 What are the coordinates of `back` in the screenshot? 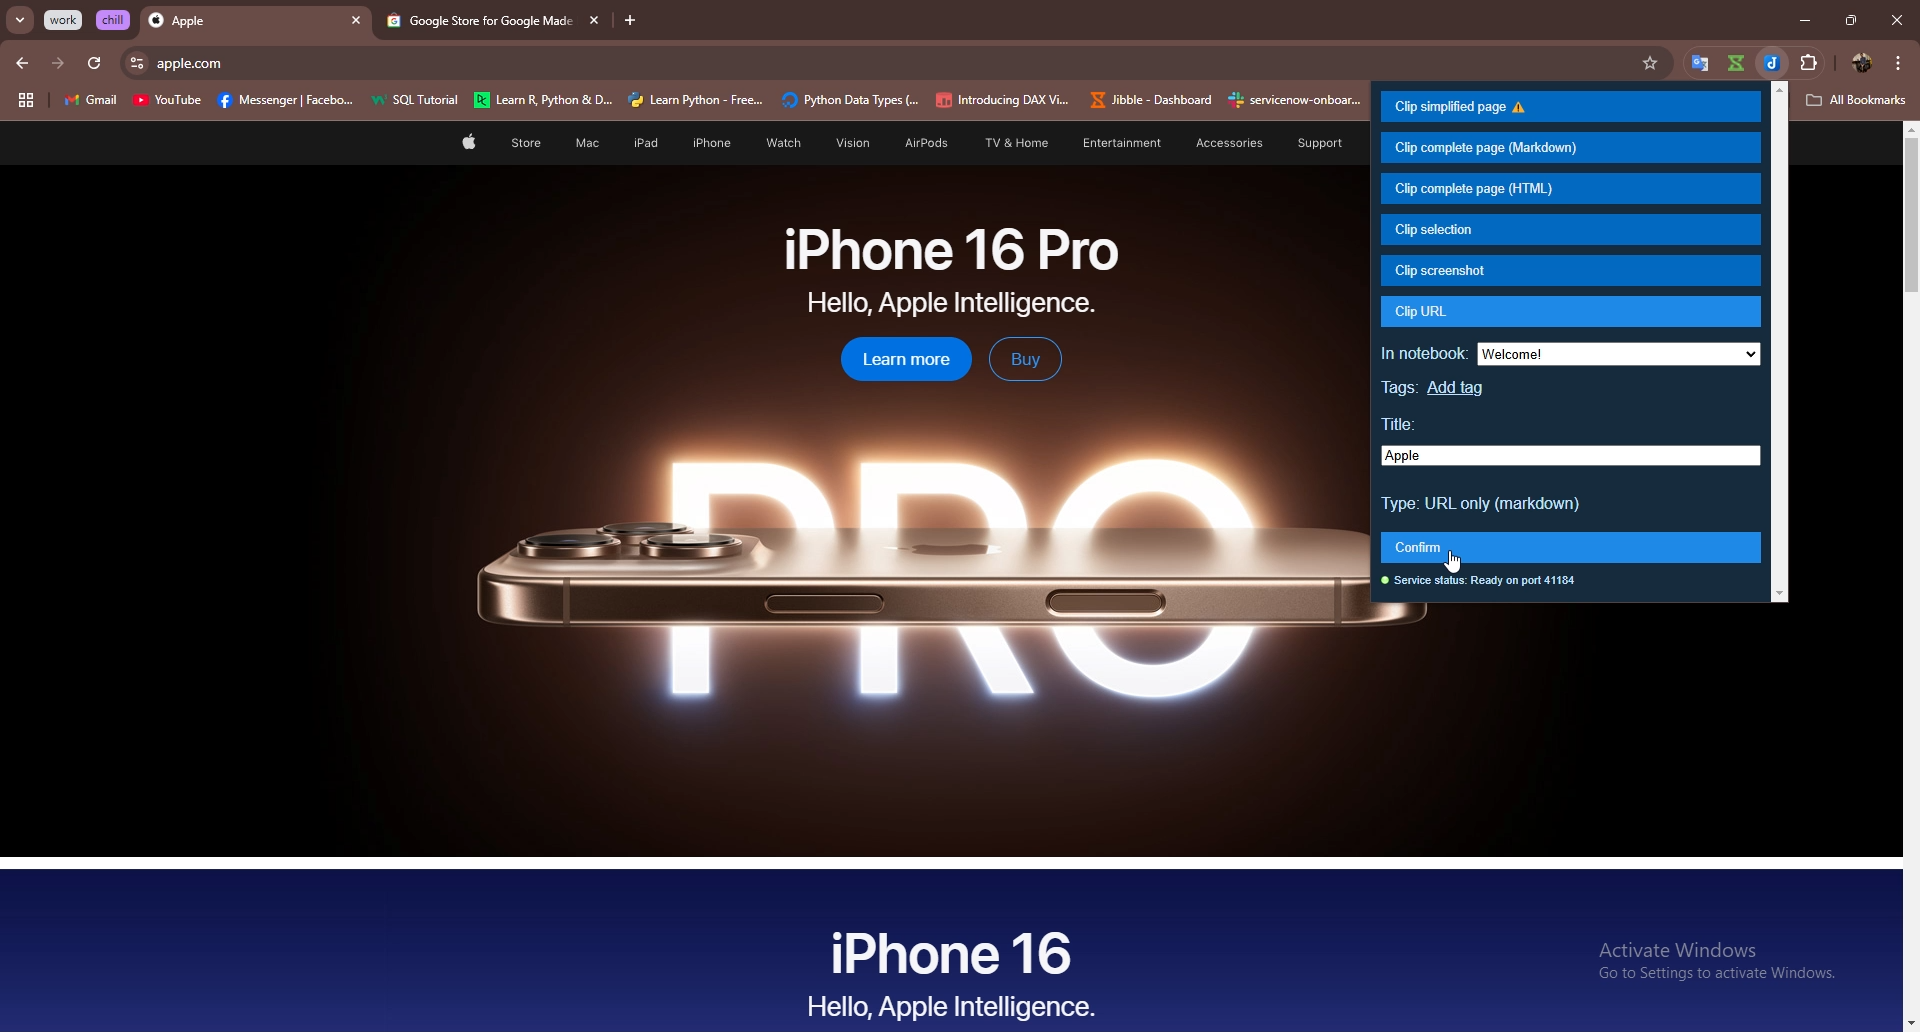 It's located at (24, 63).